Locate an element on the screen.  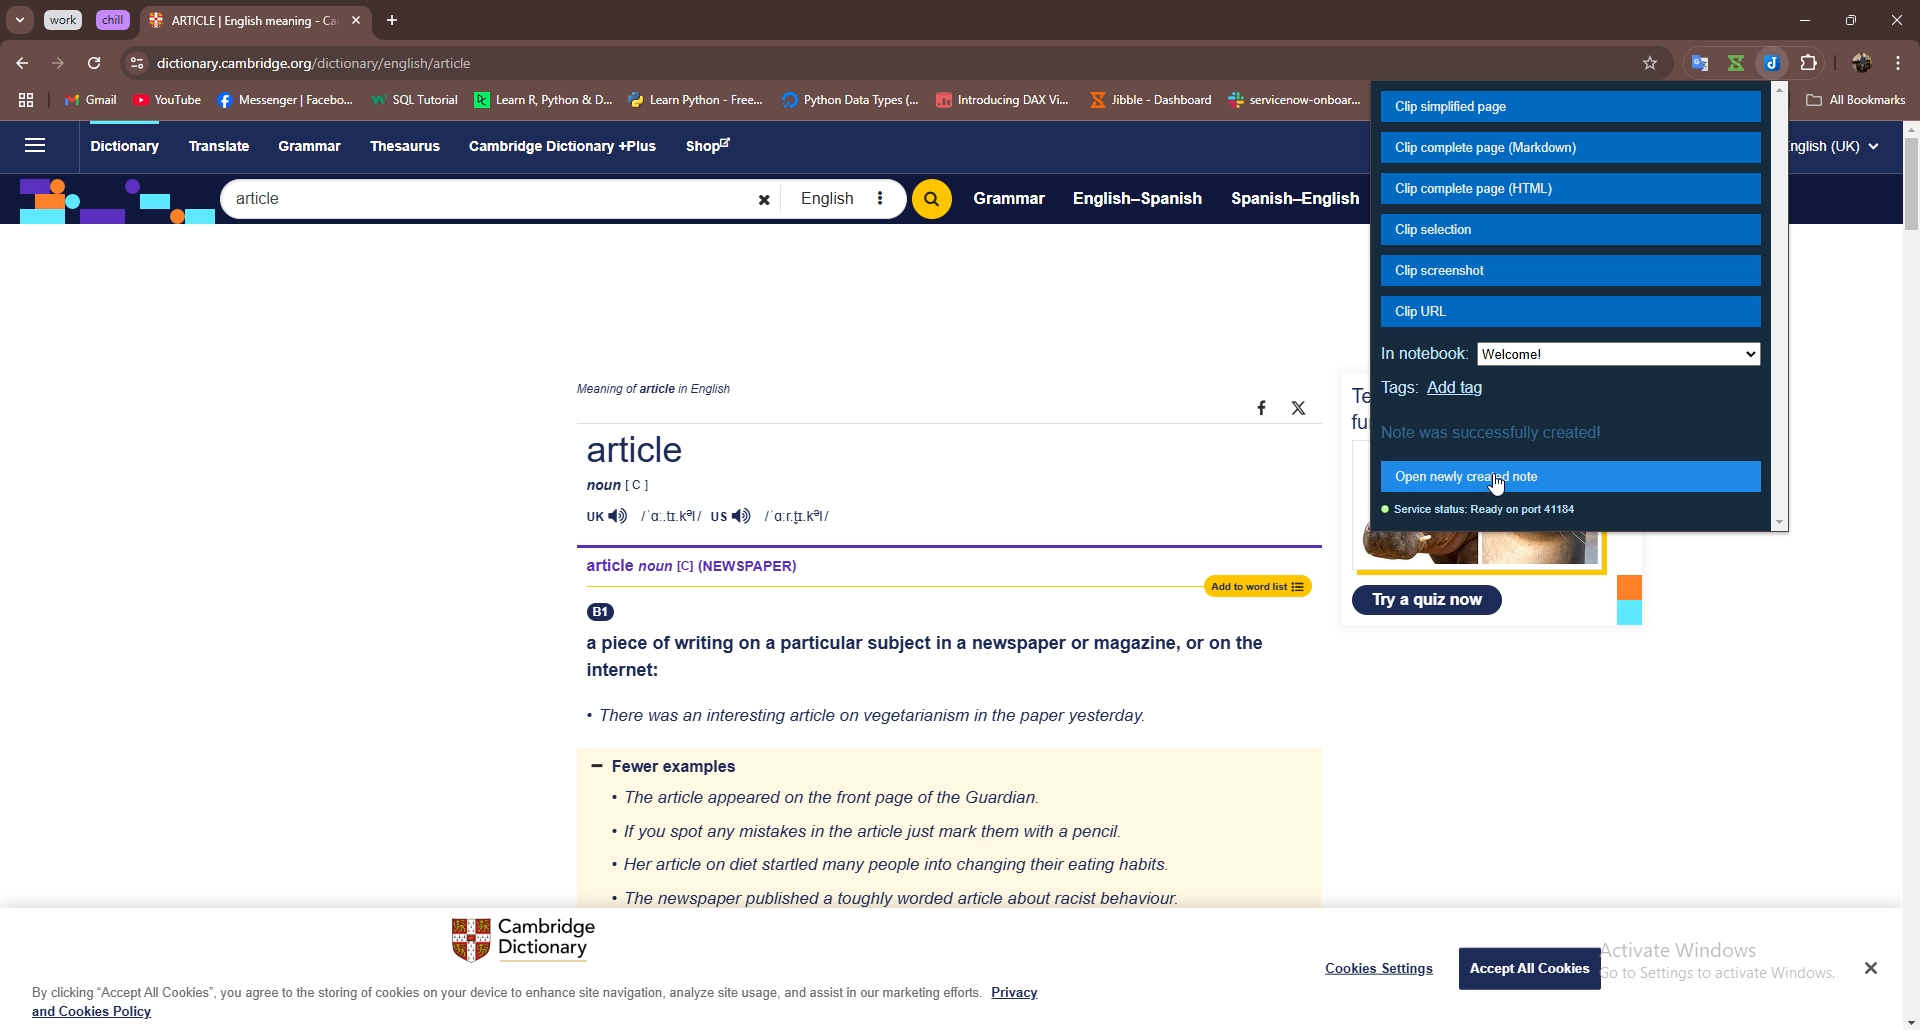
Shop is located at coordinates (714, 147).